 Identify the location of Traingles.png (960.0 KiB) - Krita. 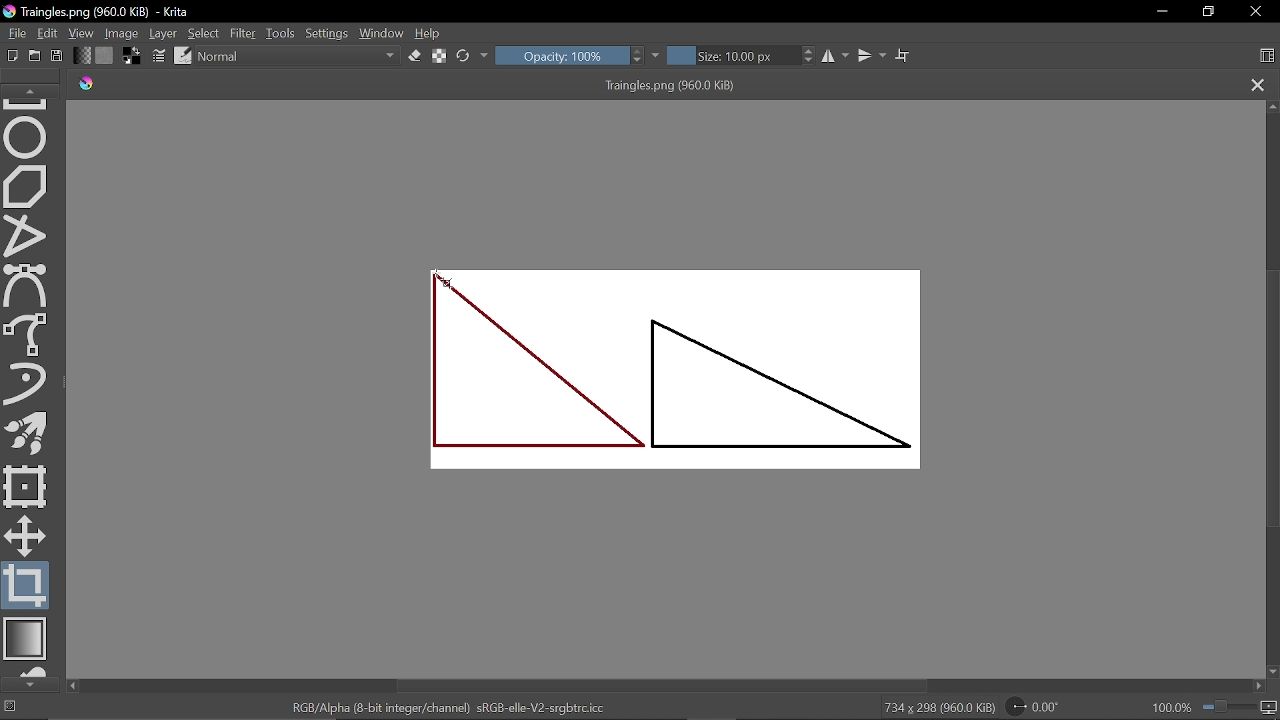
(99, 13).